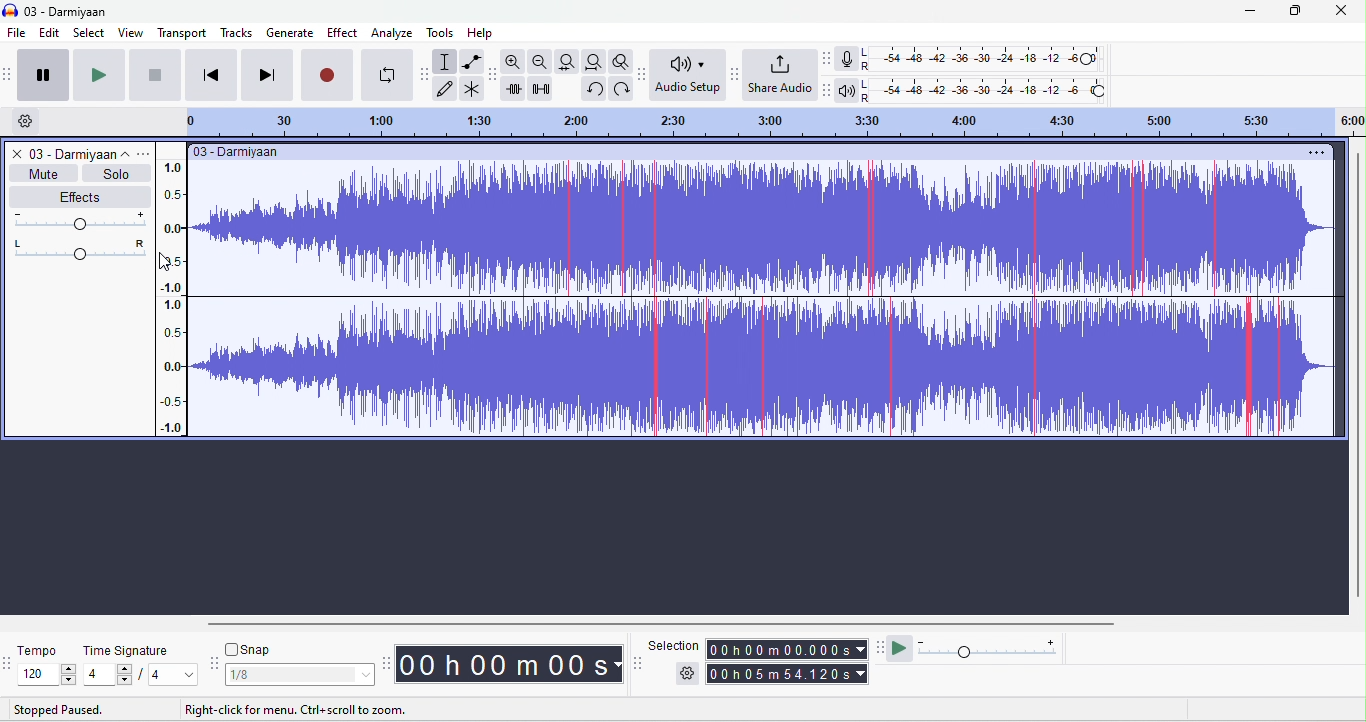 The width and height of the screenshot is (1366, 722). I want to click on file, so click(15, 35).